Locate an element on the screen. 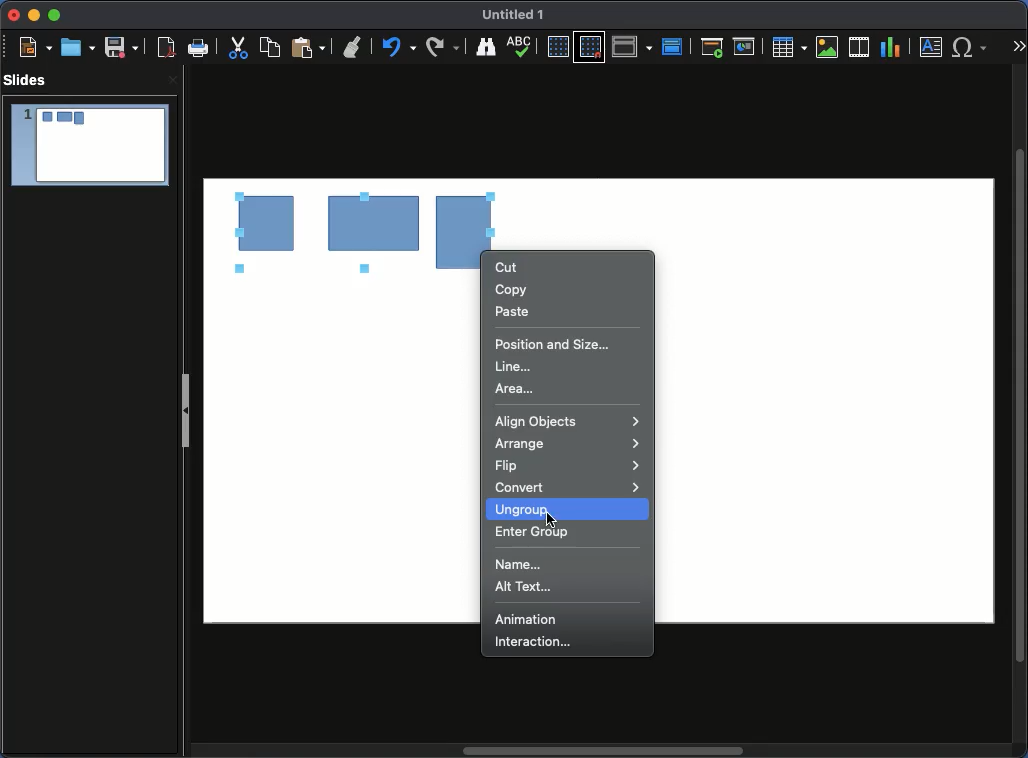 This screenshot has height=758, width=1028. Image is located at coordinates (829, 48).